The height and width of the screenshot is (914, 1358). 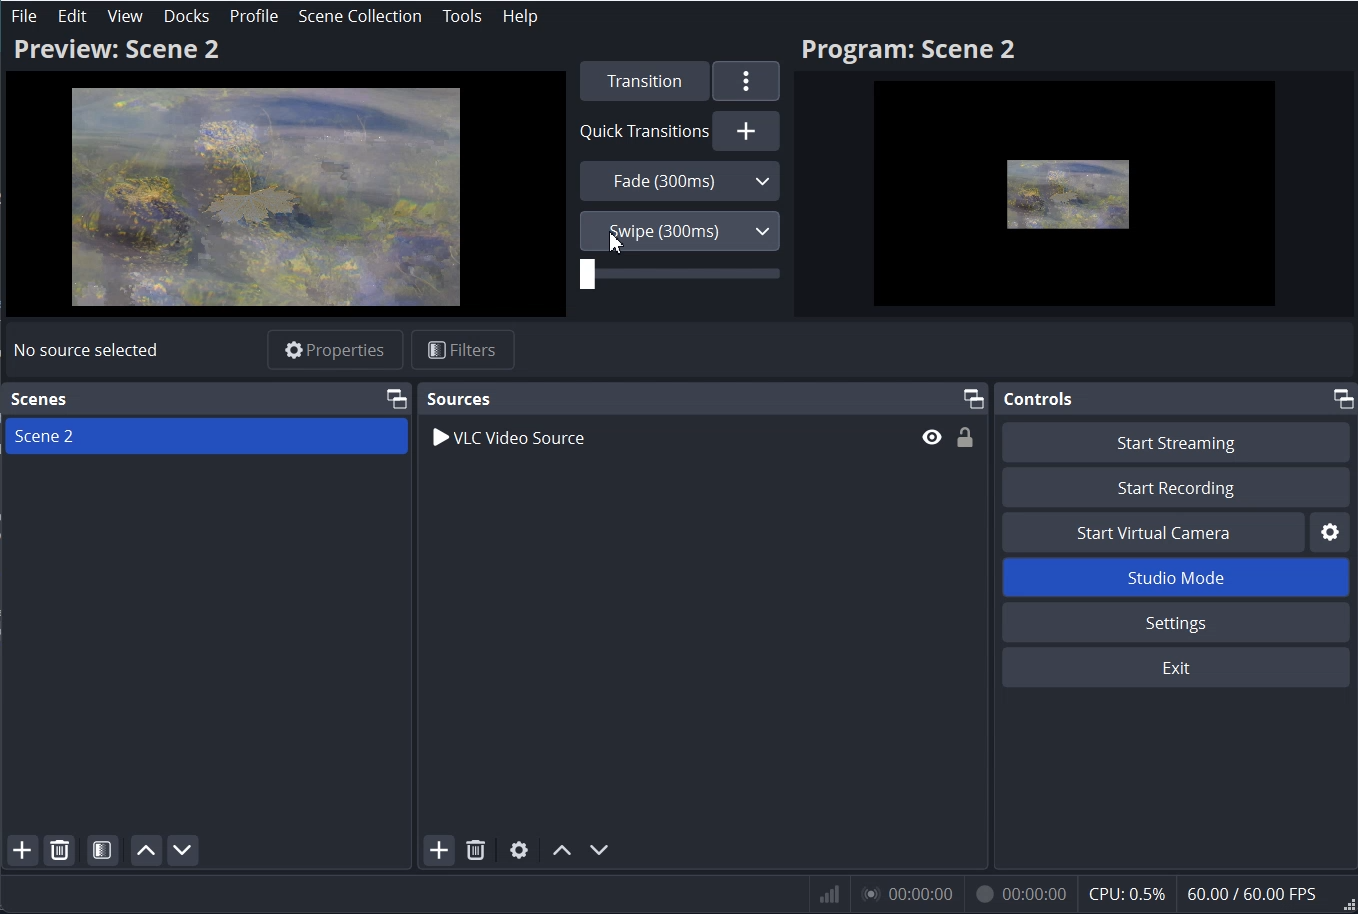 What do you see at coordinates (145, 850) in the screenshot?
I see `Move scene up` at bounding box center [145, 850].